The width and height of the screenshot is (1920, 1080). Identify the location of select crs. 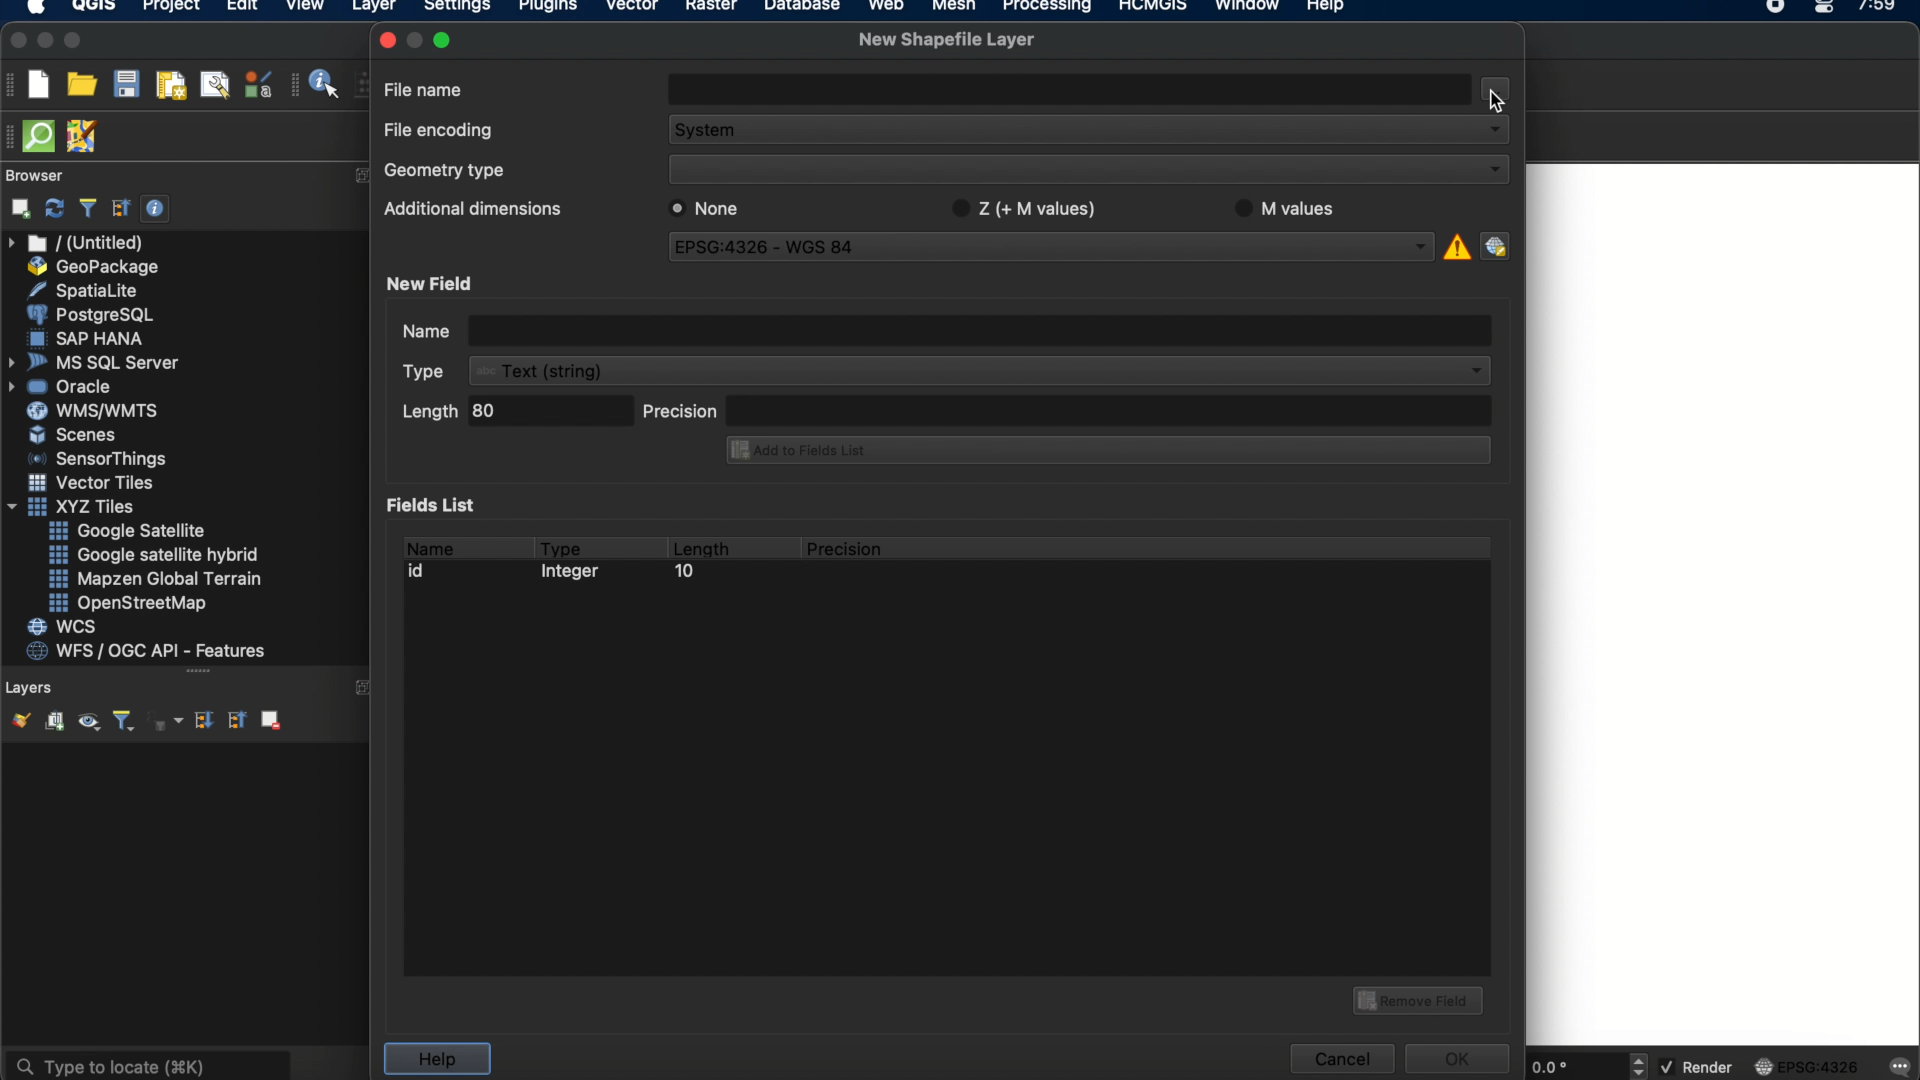
(1495, 245).